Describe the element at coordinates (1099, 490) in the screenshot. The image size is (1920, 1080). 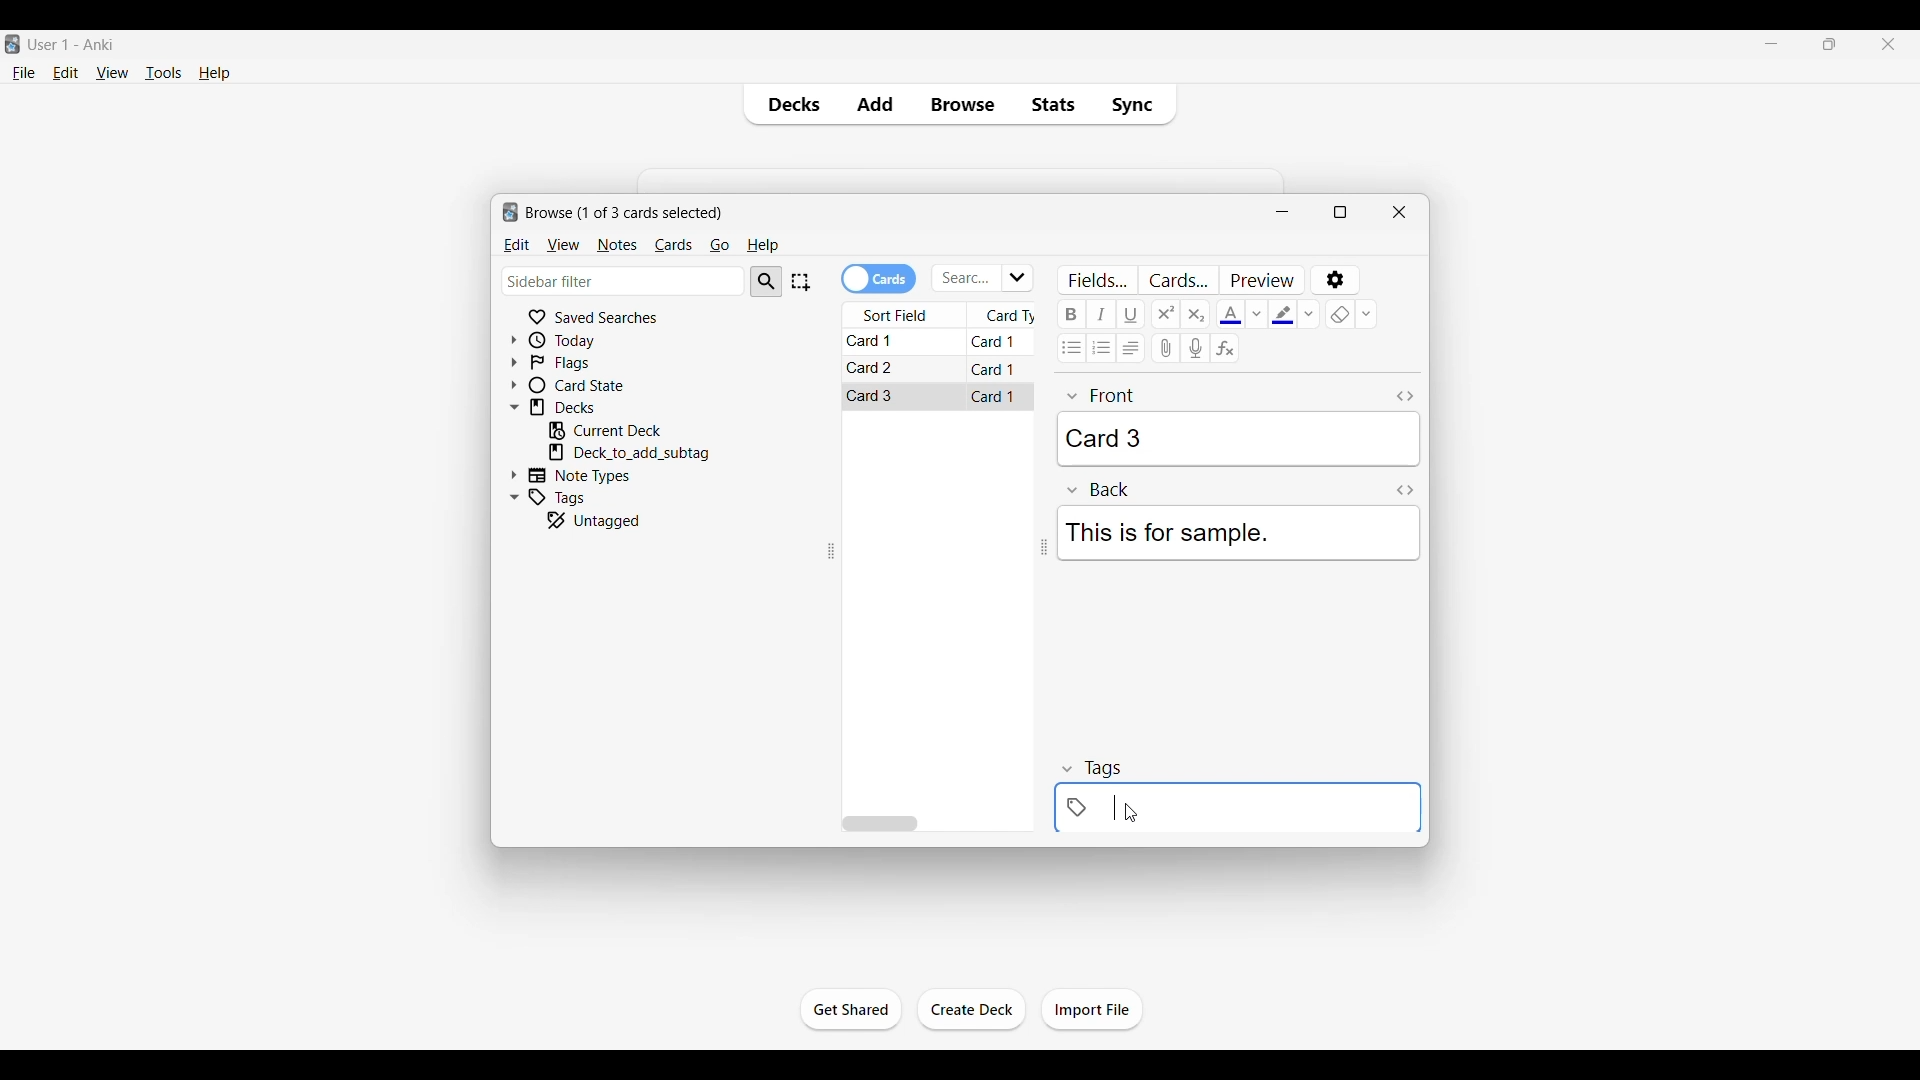
I see `Back` at that location.